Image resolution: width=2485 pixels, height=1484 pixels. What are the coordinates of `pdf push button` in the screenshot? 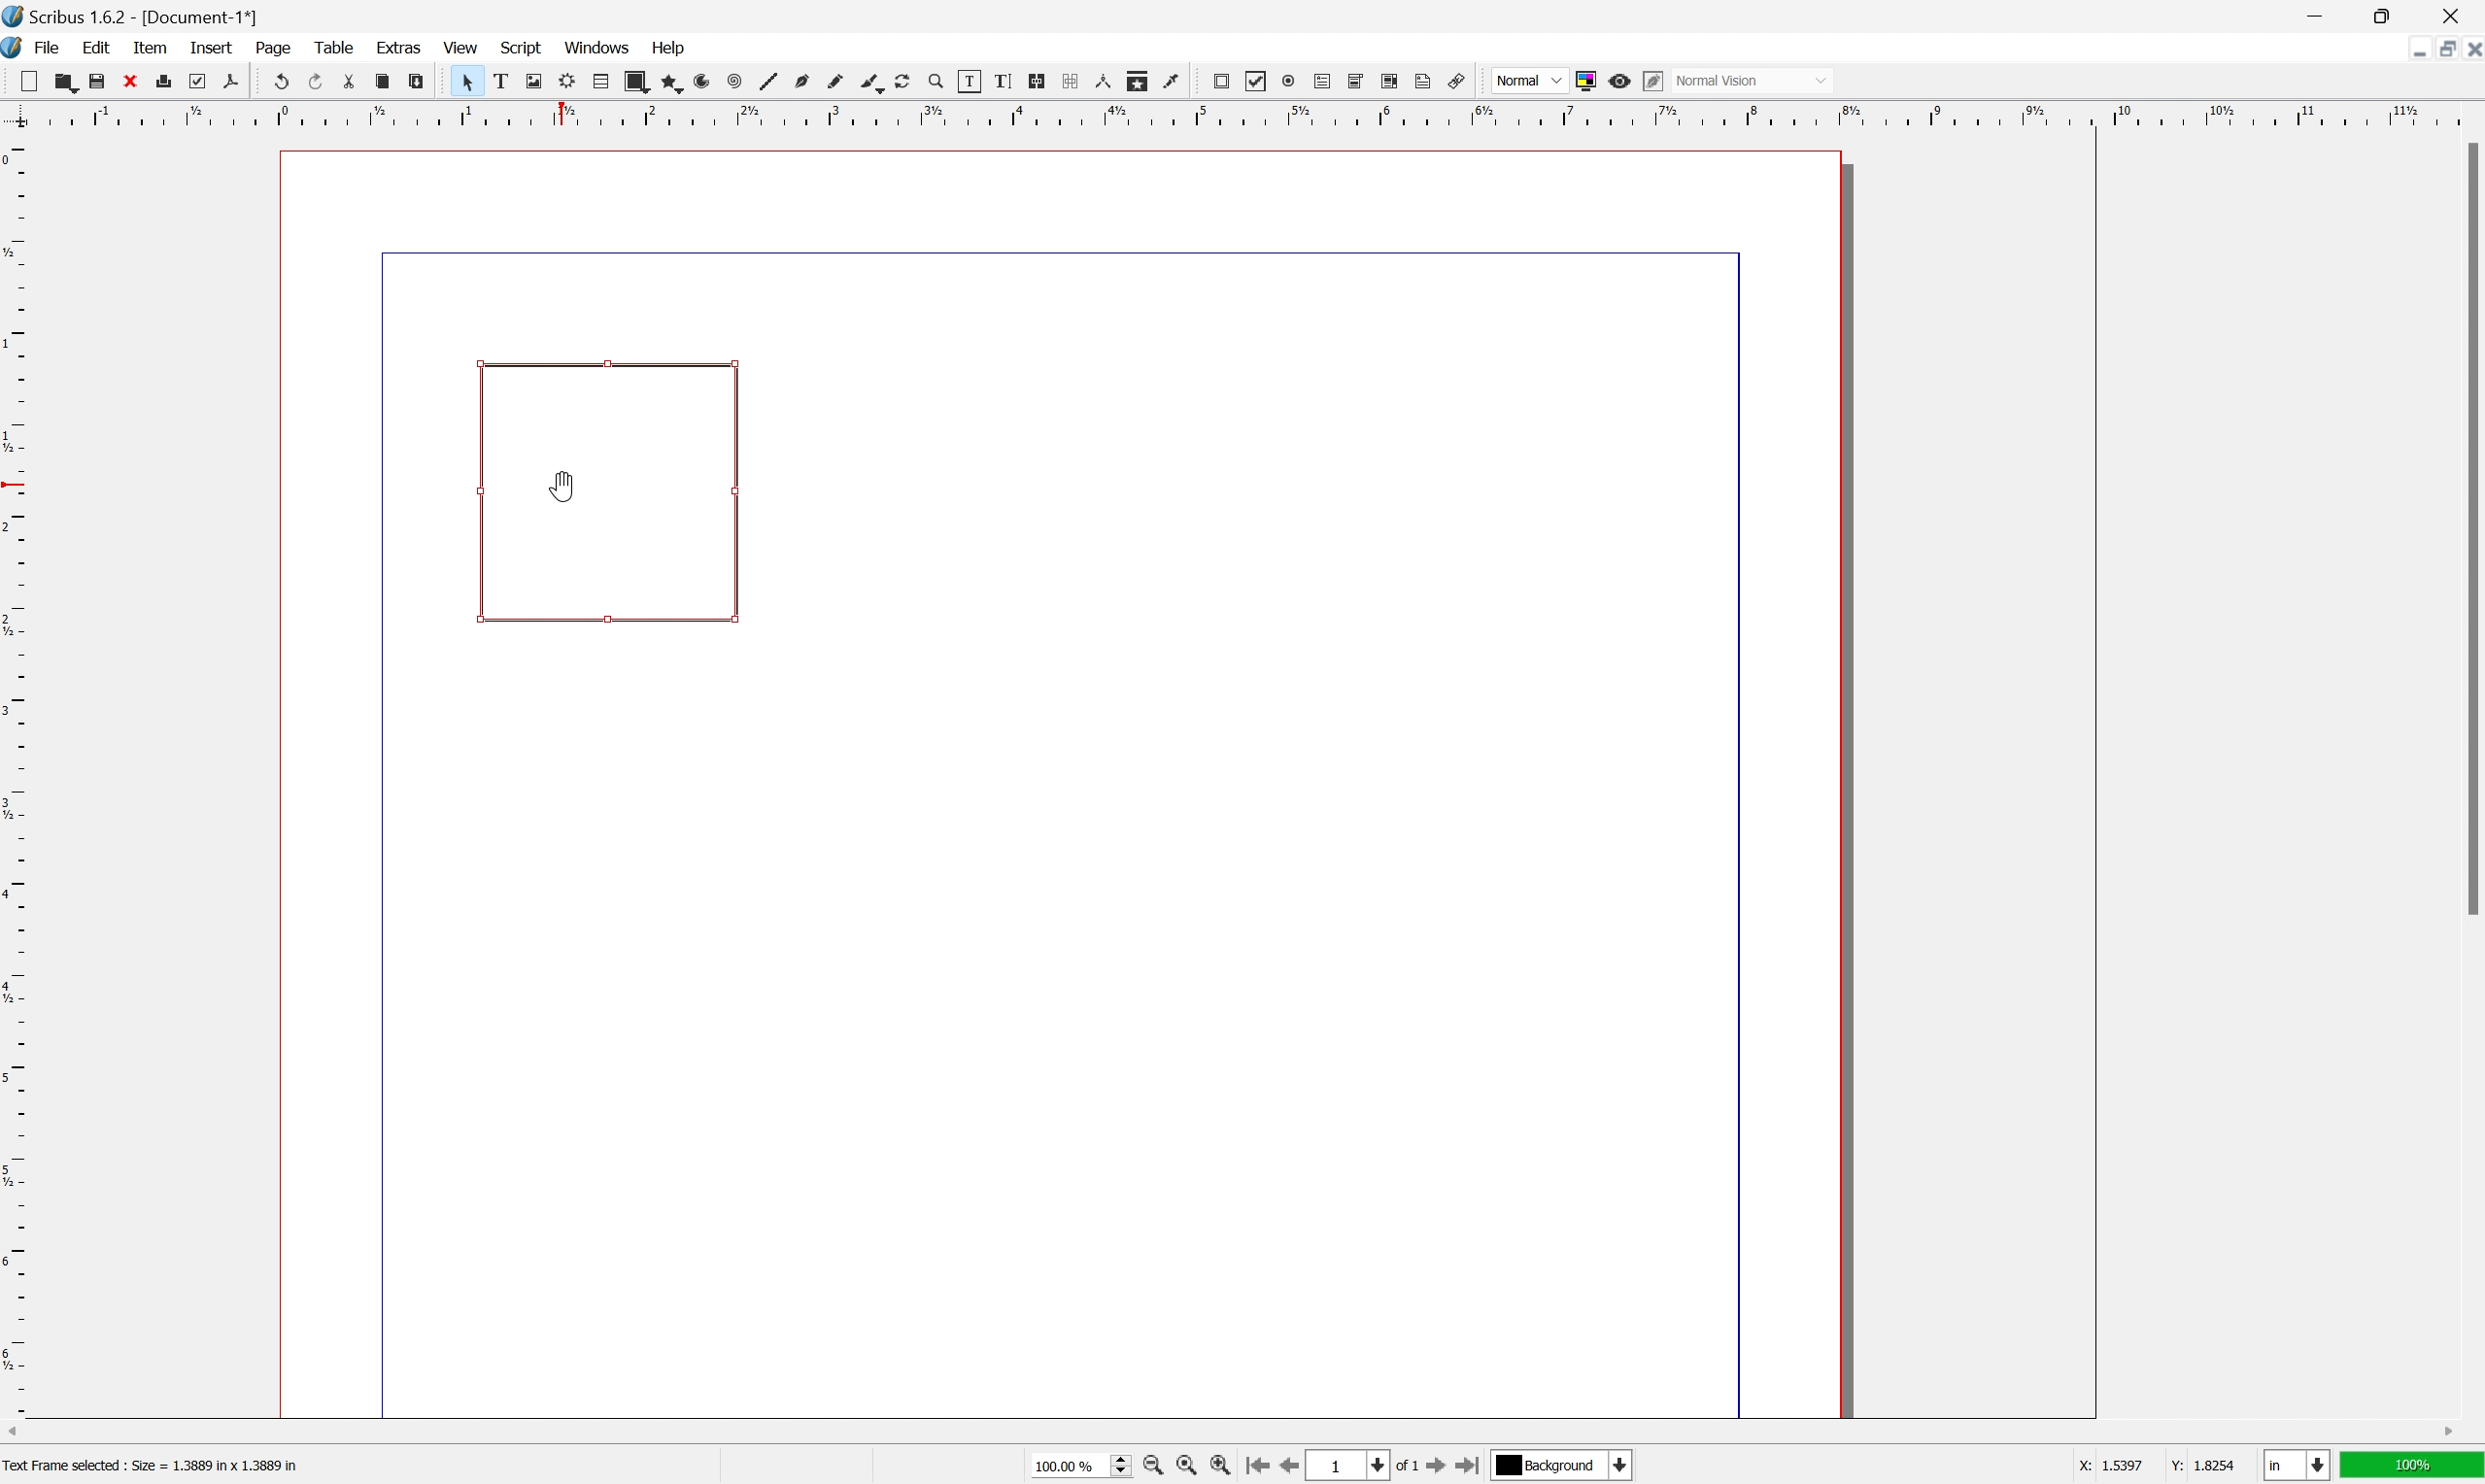 It's located at (1221, 81).